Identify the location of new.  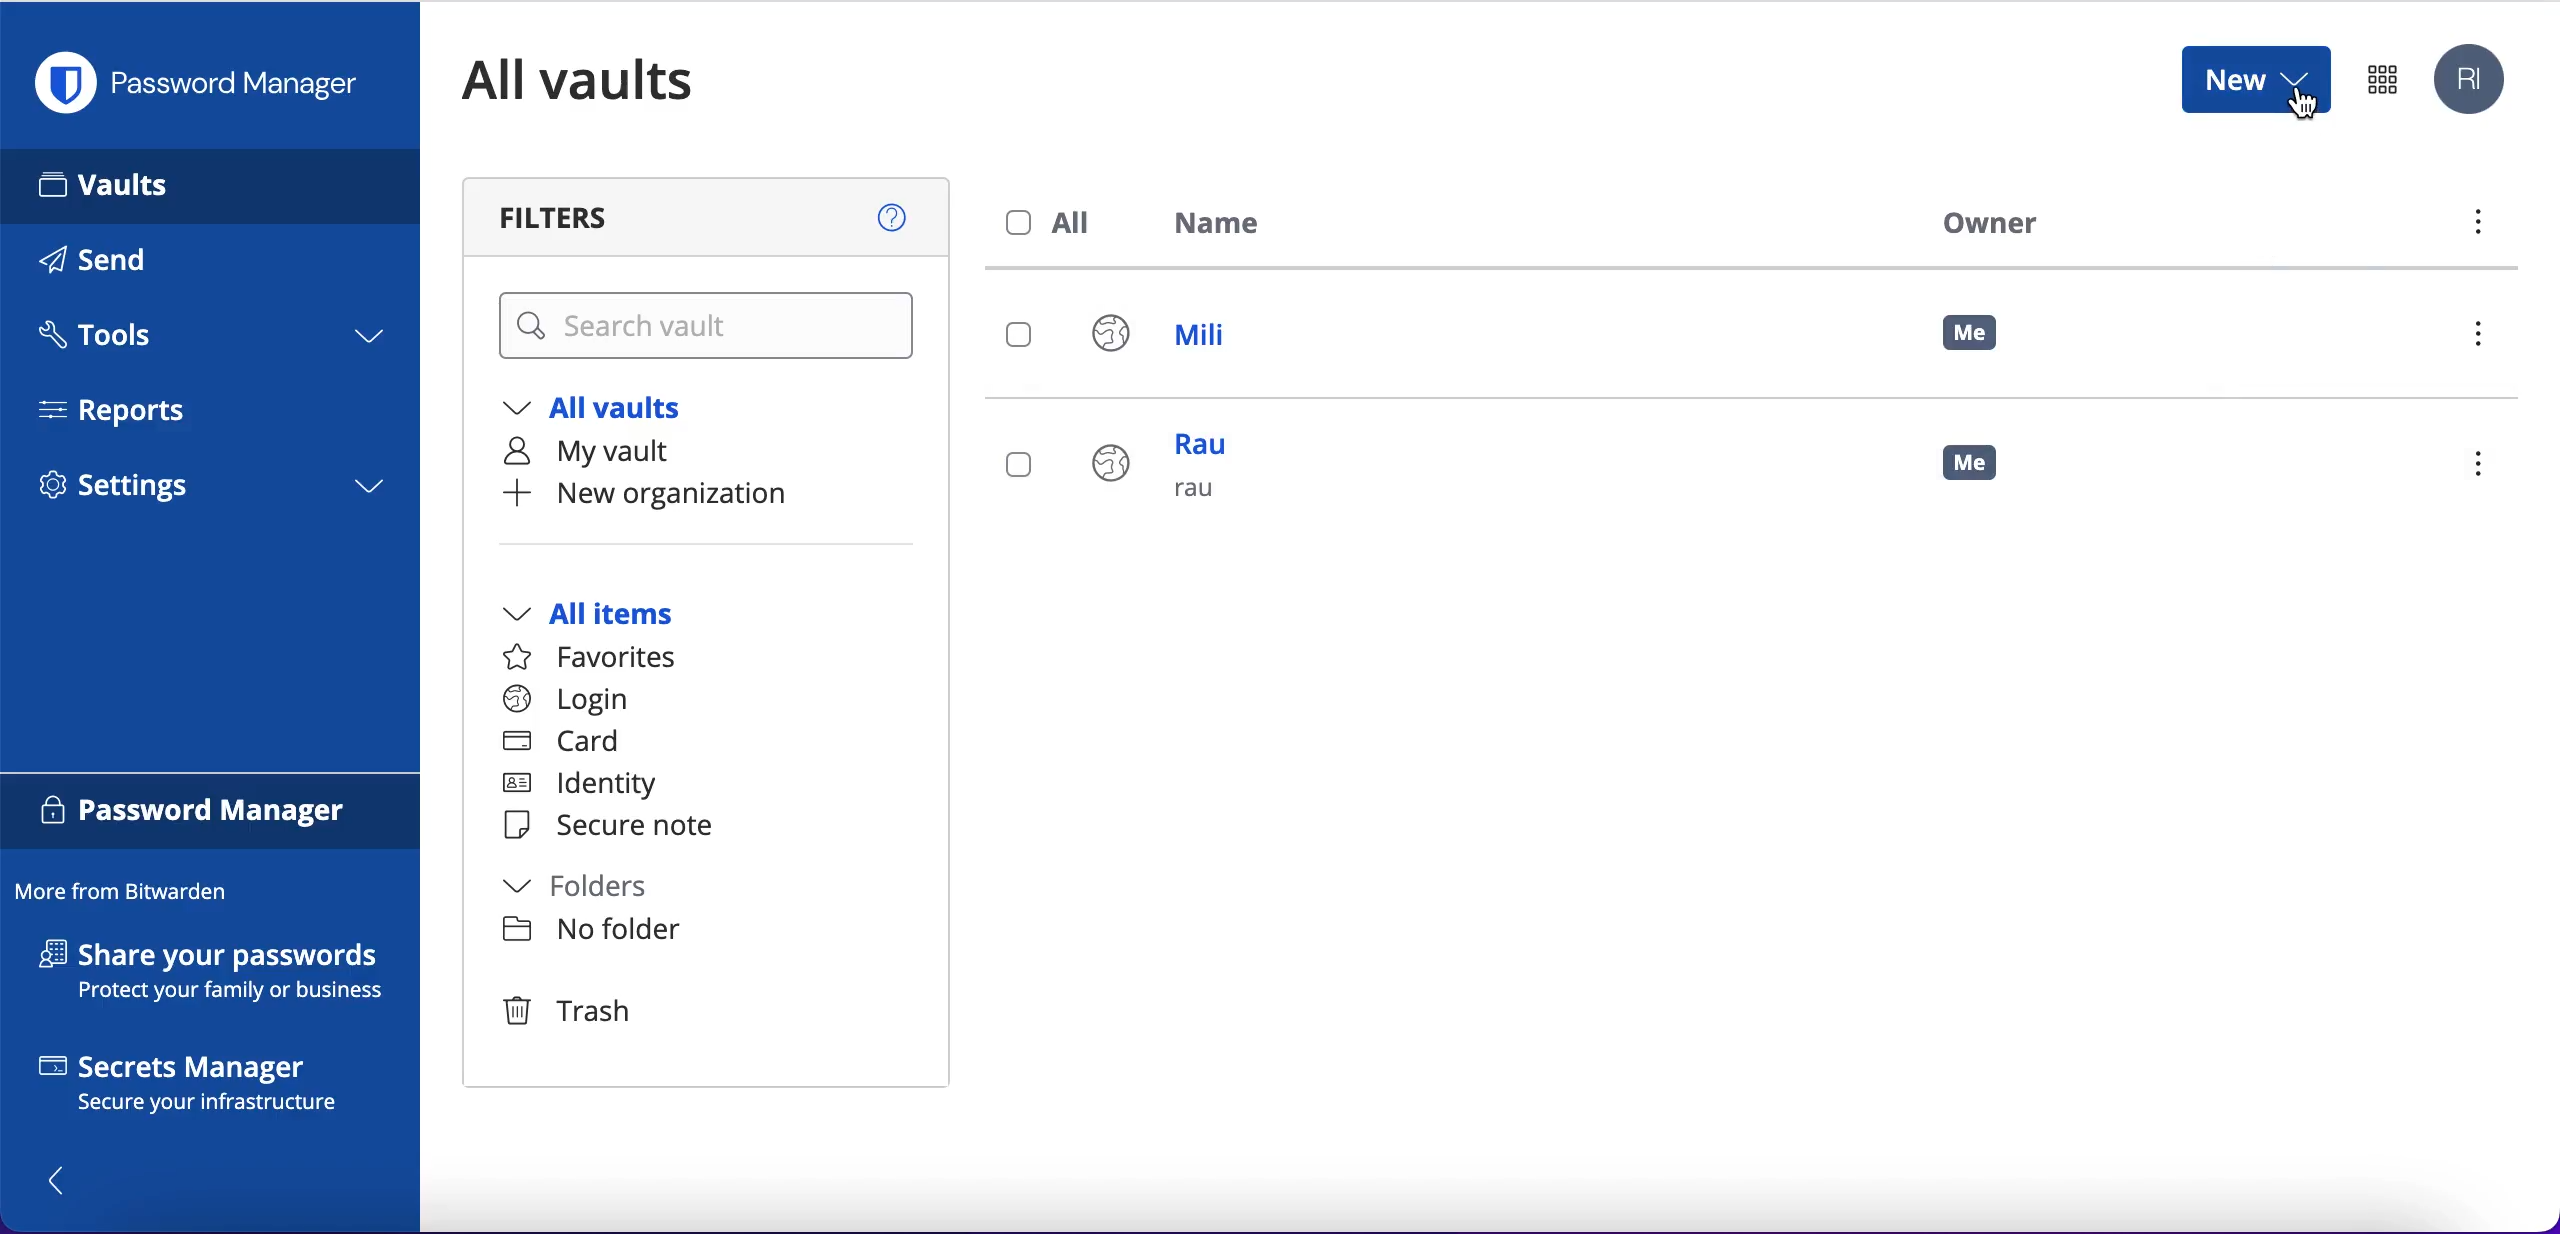
(2254, 78).